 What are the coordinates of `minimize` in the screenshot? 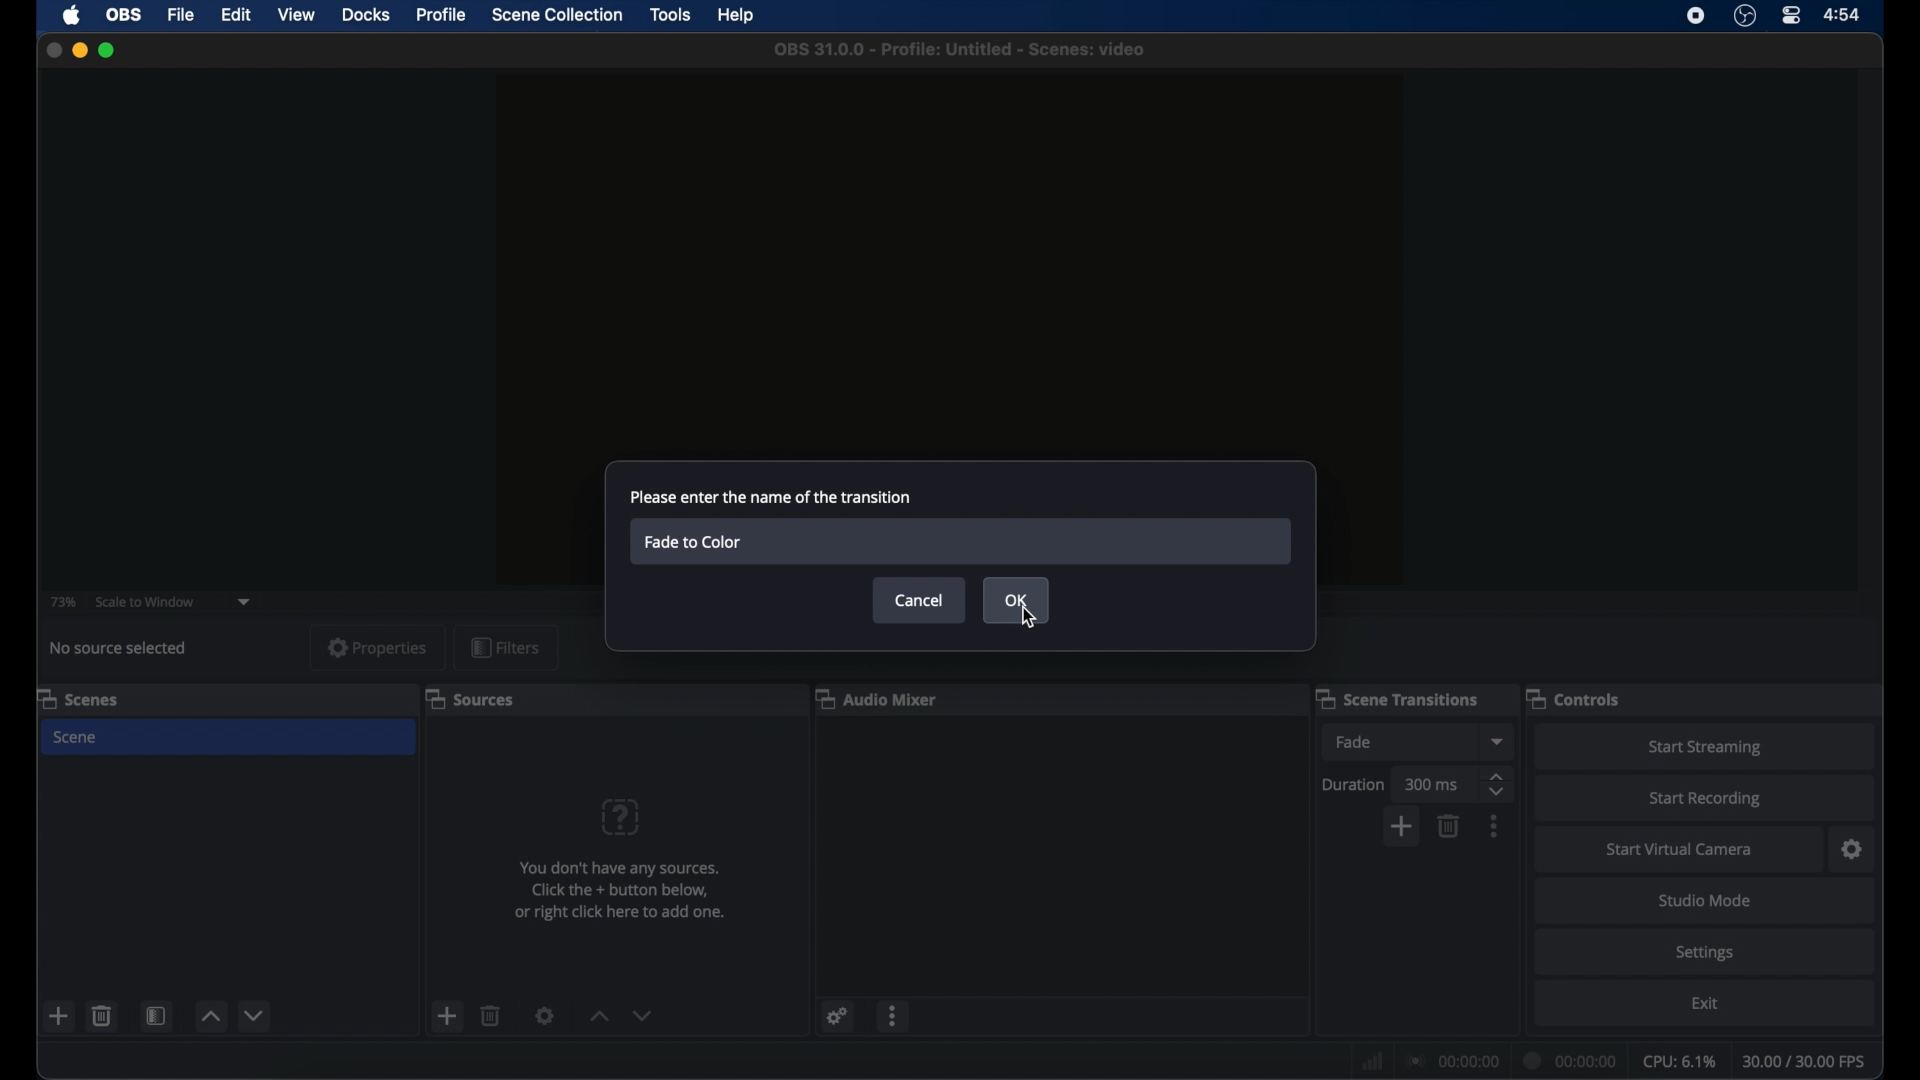 It's located at (79, 50).